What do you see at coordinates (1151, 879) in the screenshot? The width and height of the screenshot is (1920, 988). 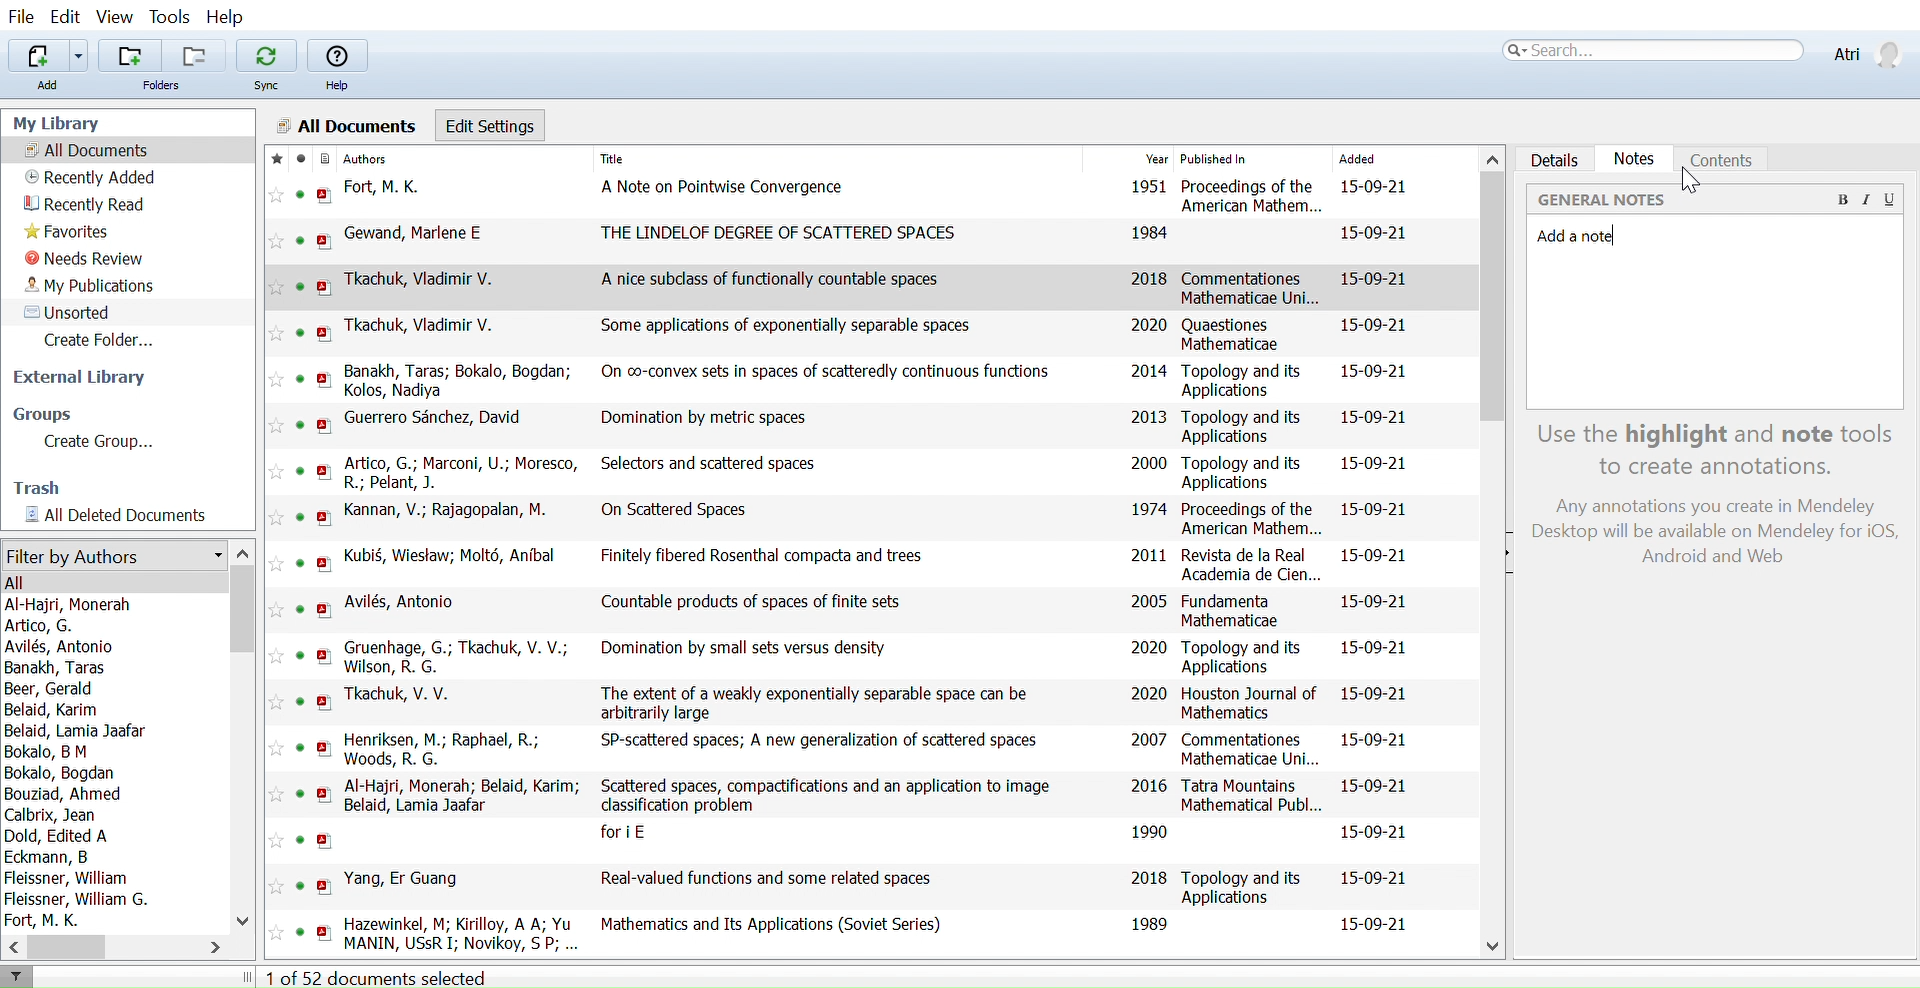 I see `2018` at bounding box center [1151, 879].